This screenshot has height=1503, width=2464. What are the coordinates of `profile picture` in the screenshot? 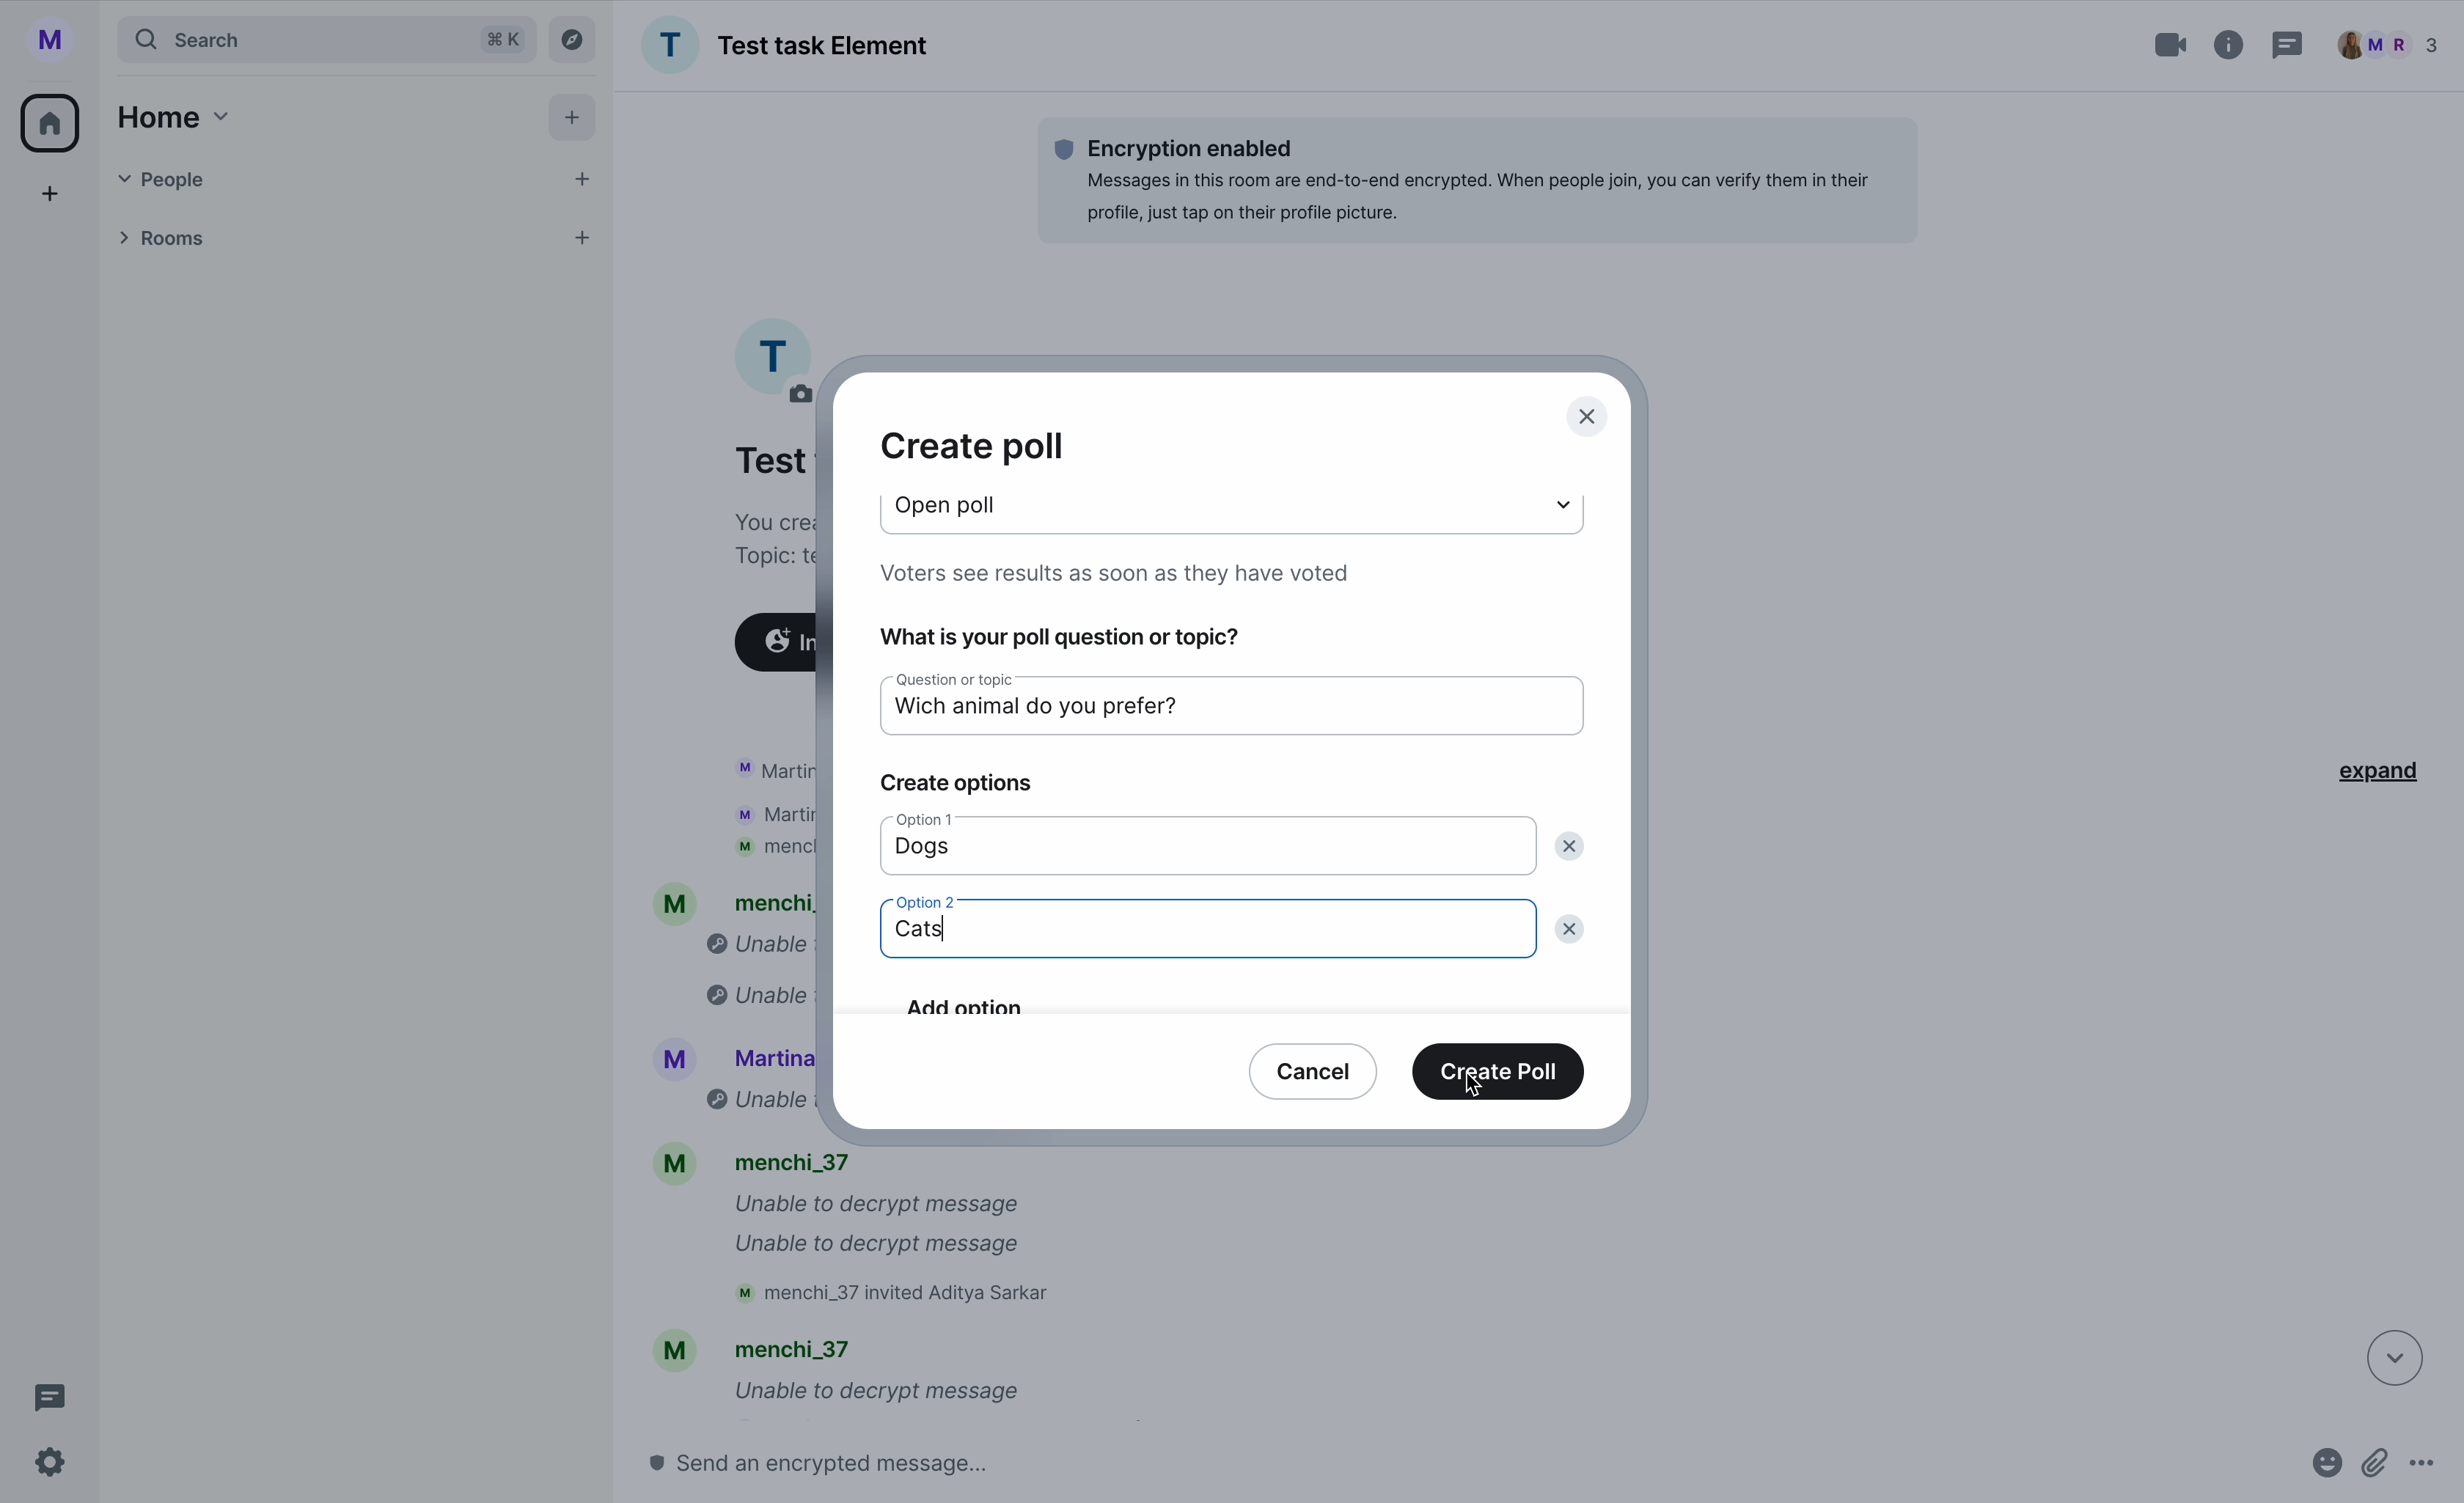 It's located at (58, 40).